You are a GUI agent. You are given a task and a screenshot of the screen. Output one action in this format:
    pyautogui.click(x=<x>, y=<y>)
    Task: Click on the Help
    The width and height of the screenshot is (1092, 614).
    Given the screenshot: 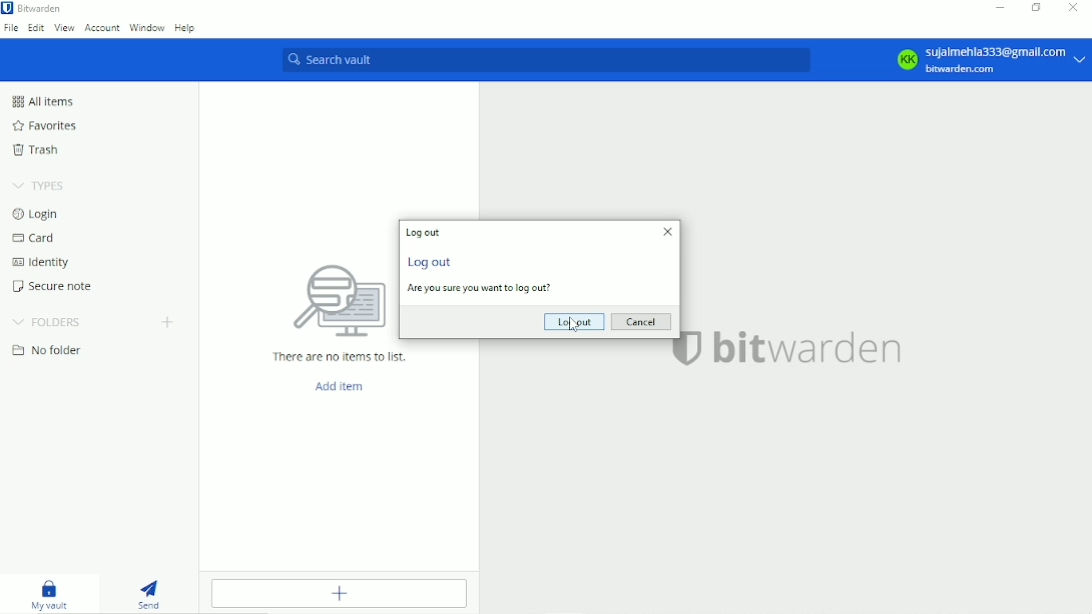 What is the action you would take?
    pyautogui.click(x=185, y=28)
    